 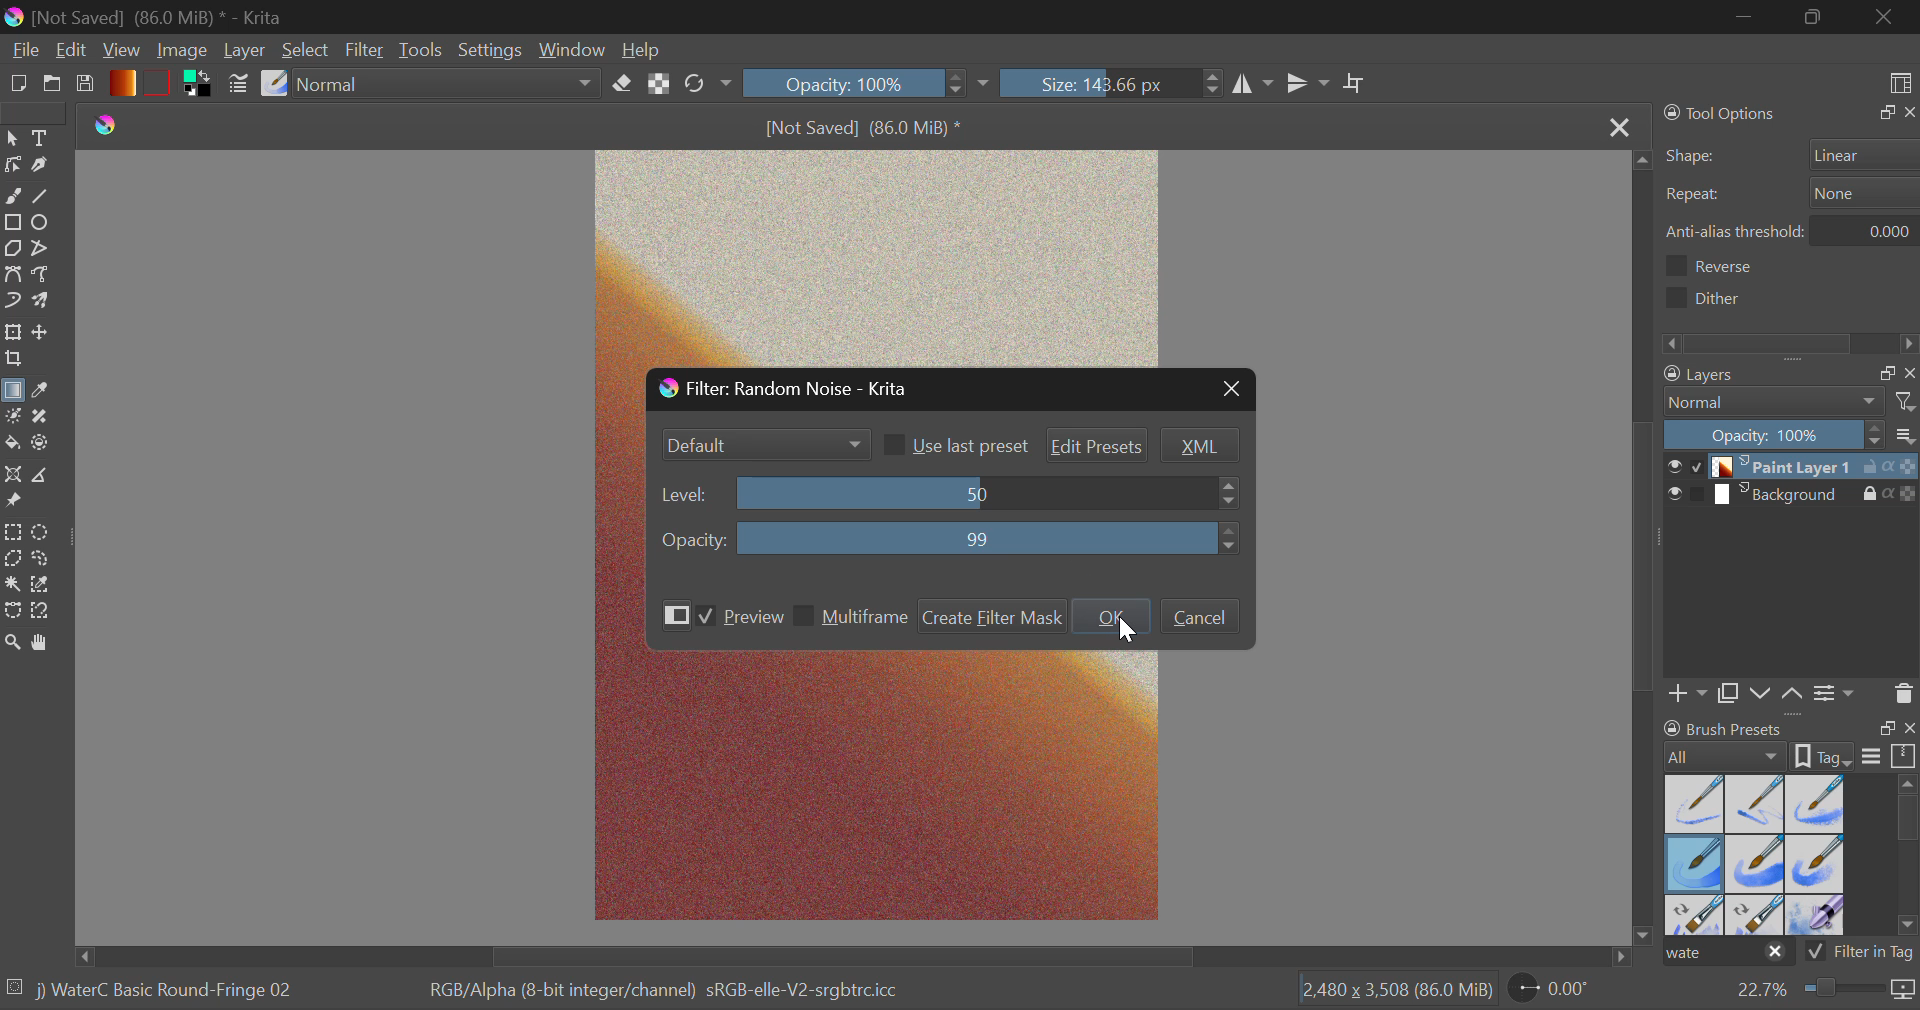 What do you see at coordinates (1699, 499) in the screenshot?
I see `enable background` at bounding box center [1699, 499].